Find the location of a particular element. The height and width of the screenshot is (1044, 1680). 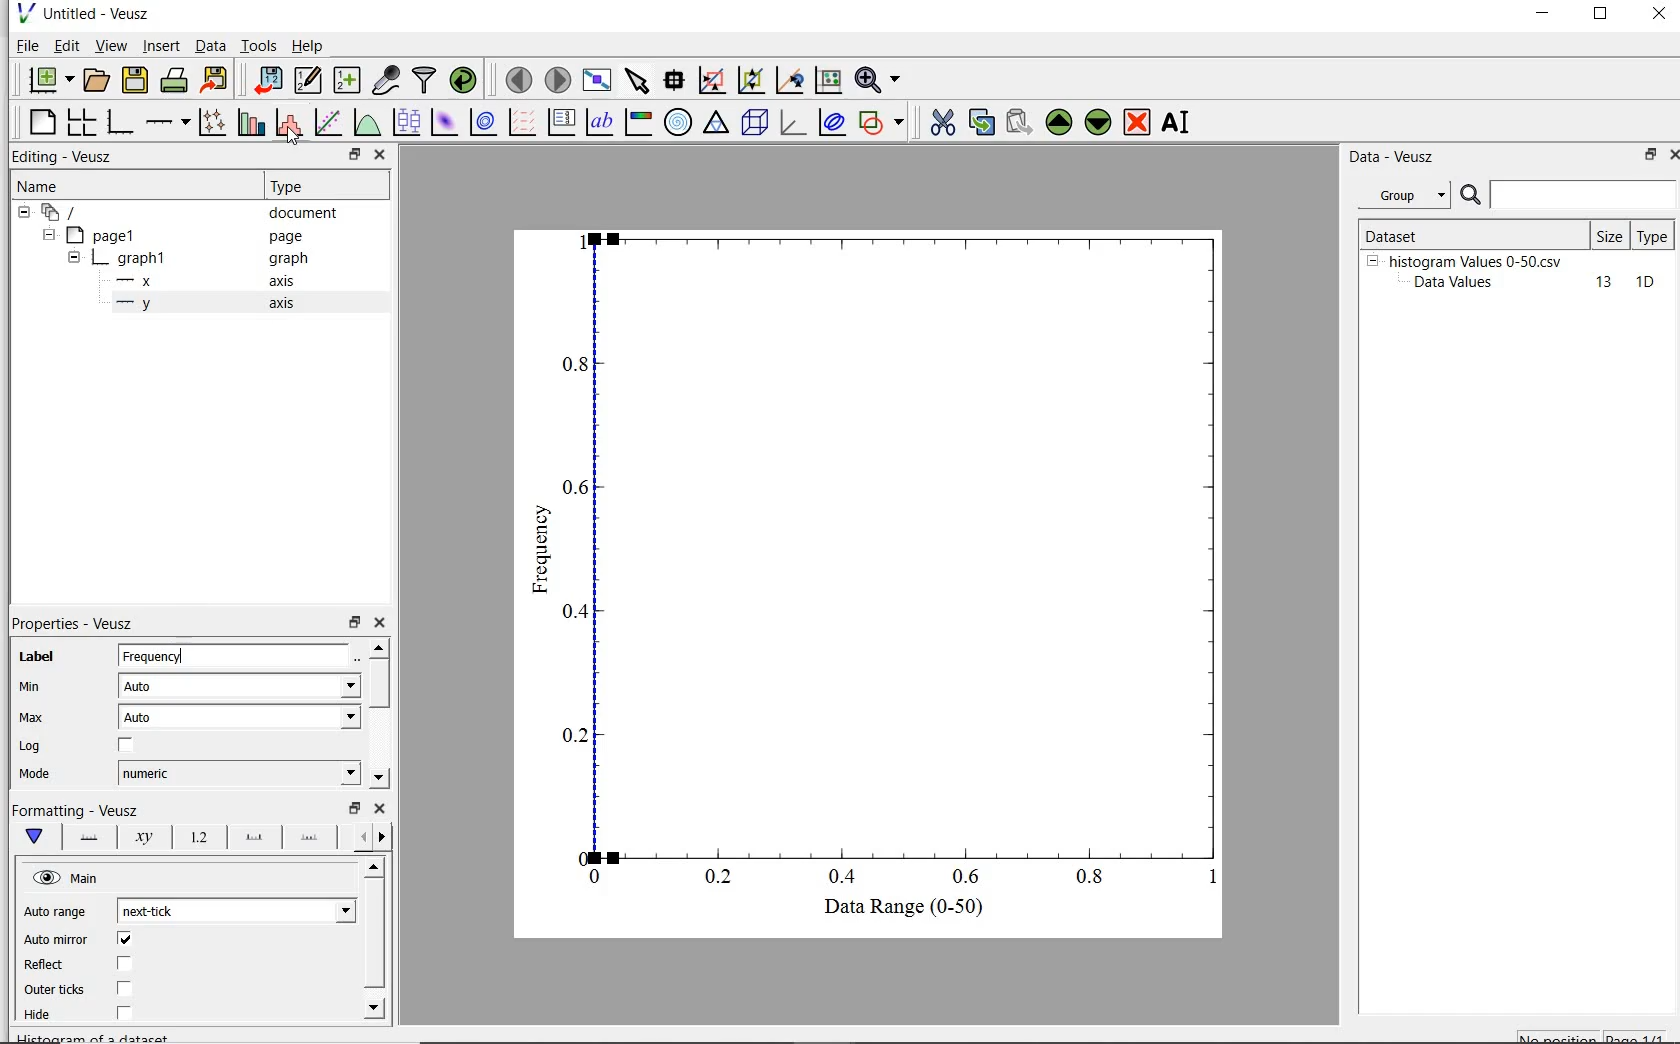

 frequency is located at coordinates (235, 656).